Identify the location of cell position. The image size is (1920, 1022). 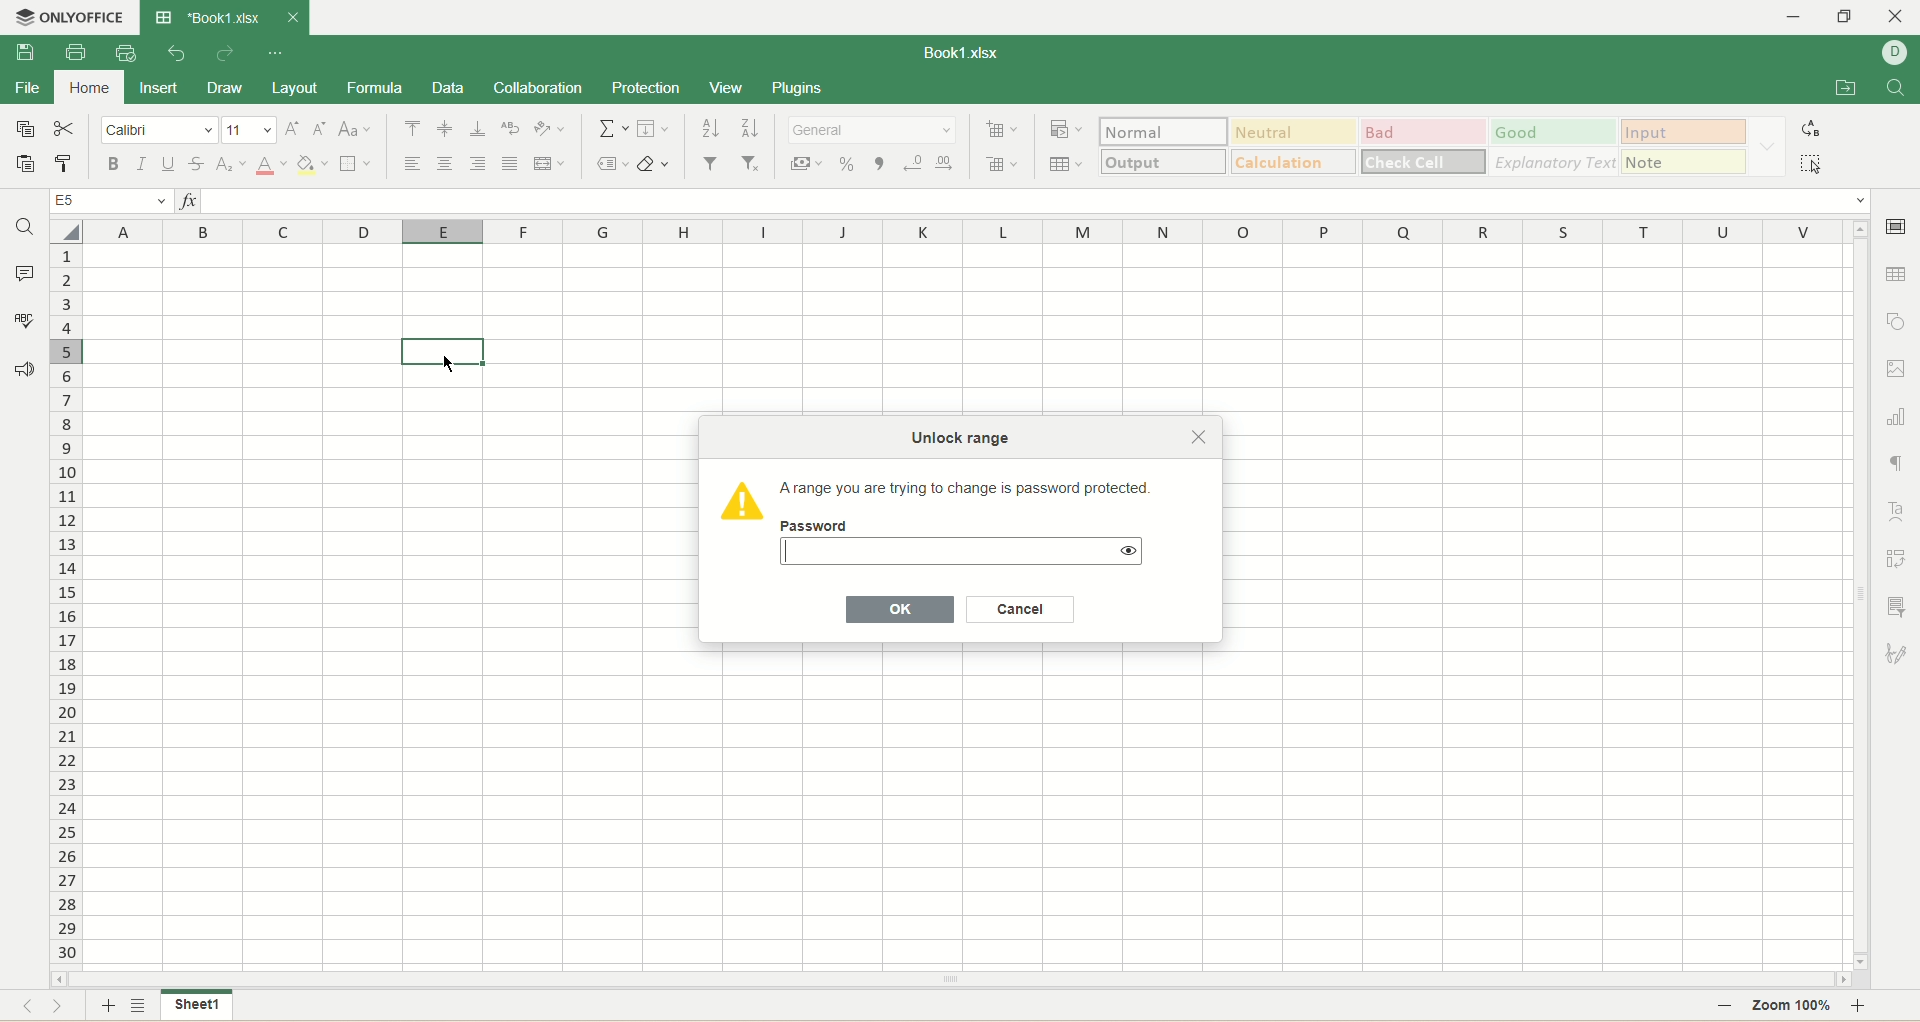
(109, 203).